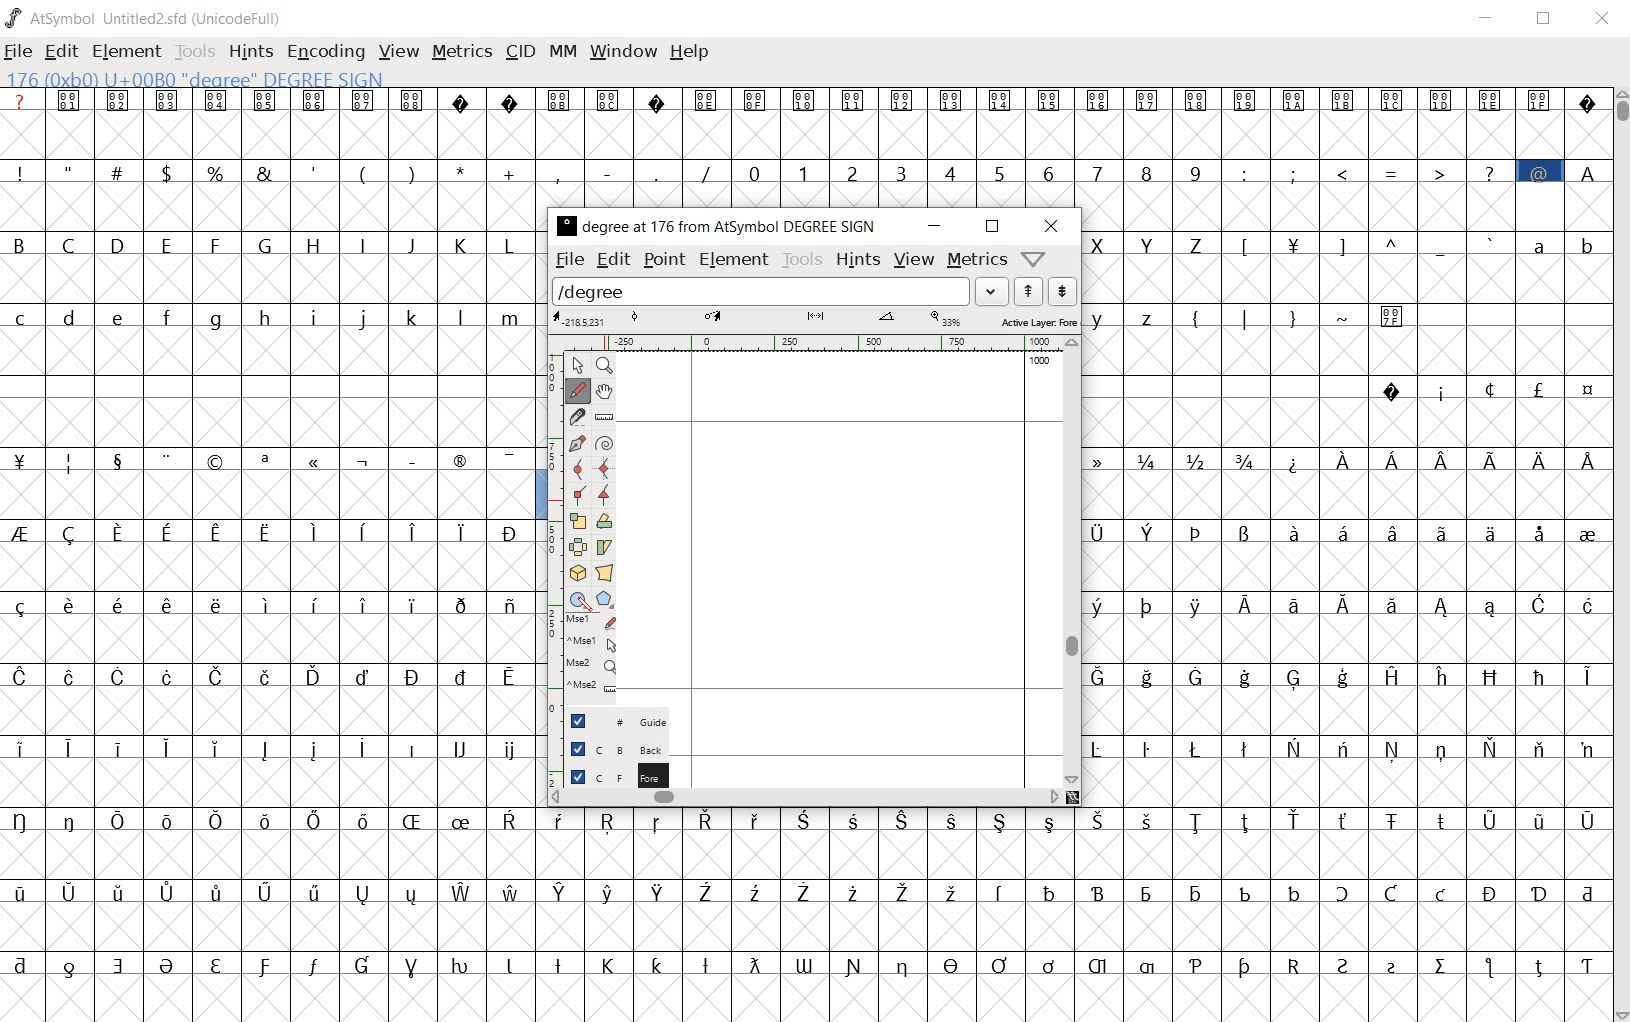  Describe the element at coordinates (1340, 602) in the screenshot. I see `special letters` at that location.